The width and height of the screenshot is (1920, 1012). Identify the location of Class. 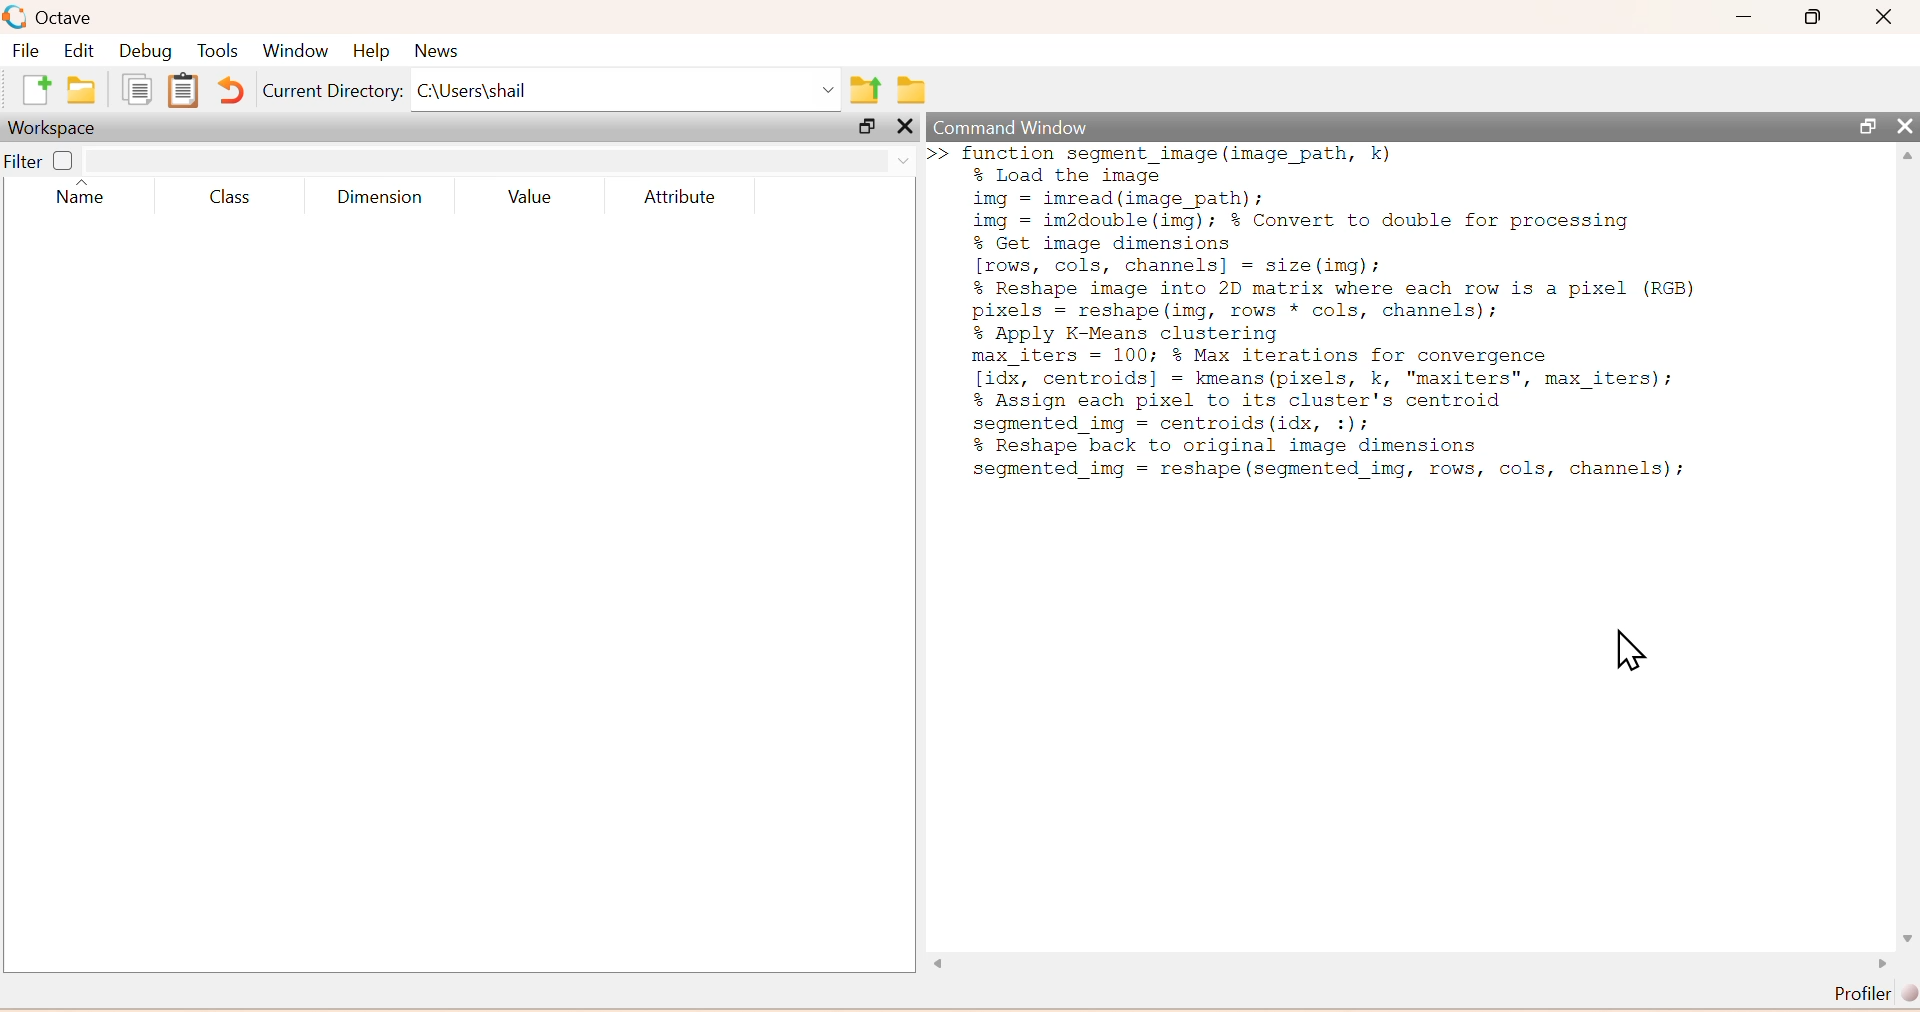
(234, 198).